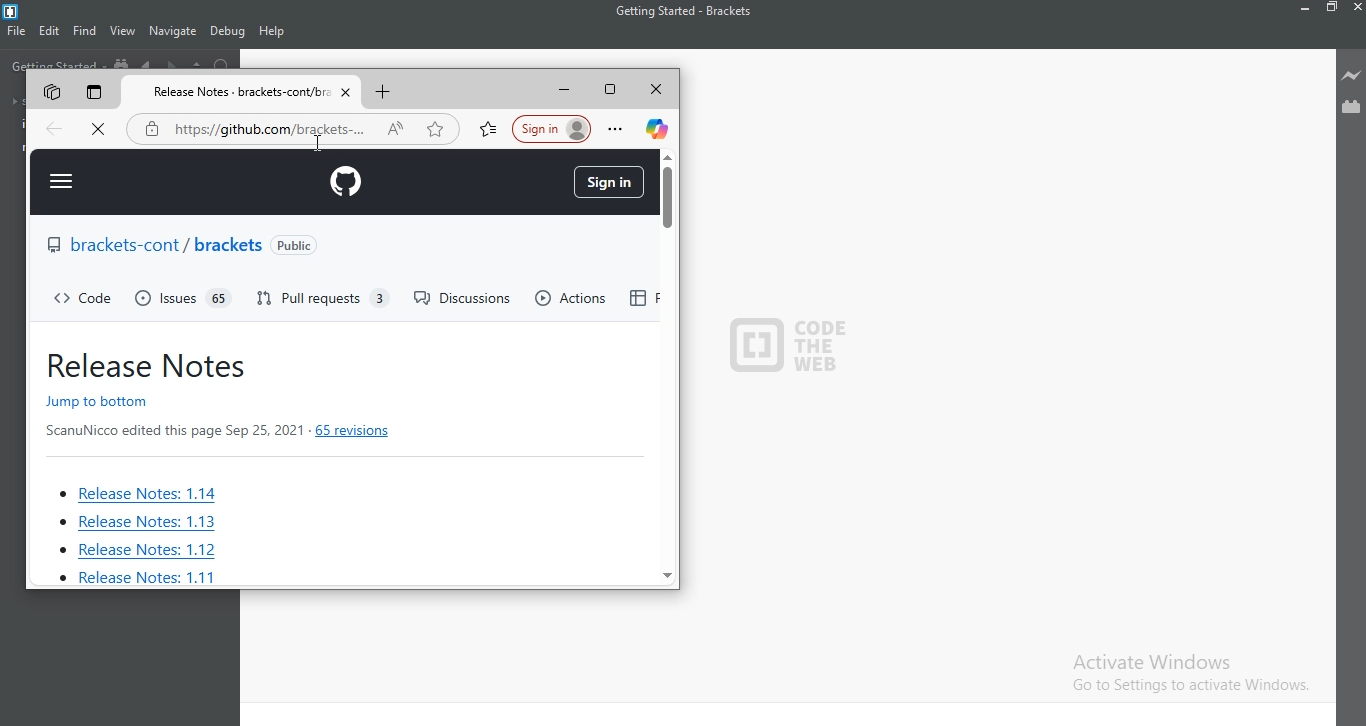 The image size is (1366, 726). Describe the element at coordinates (665, 367) in the screenshot. I see `scroll bar` at that location.